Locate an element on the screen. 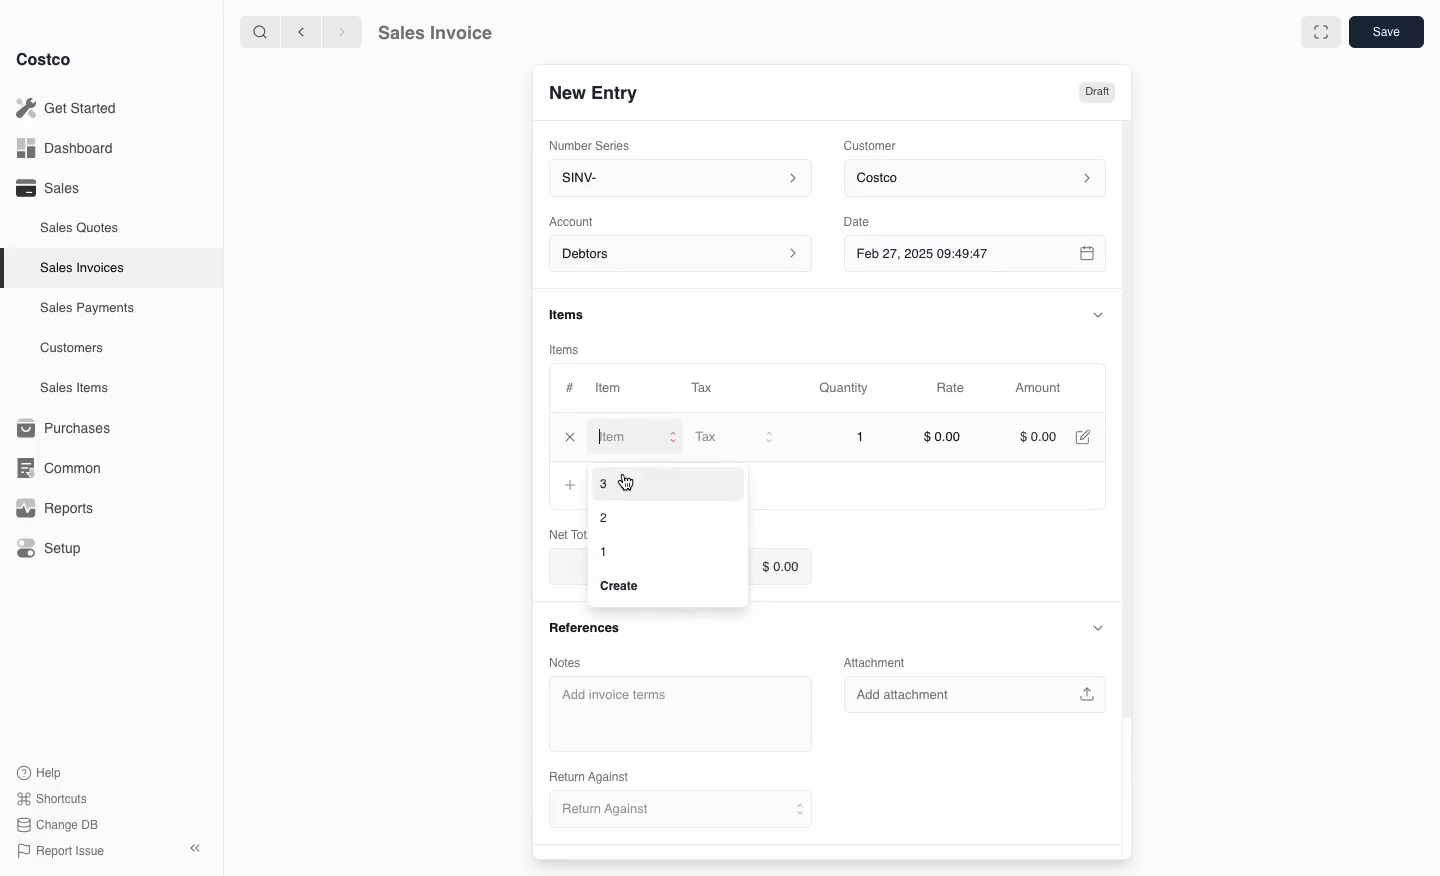  3 is located at coordinates (604, 484).